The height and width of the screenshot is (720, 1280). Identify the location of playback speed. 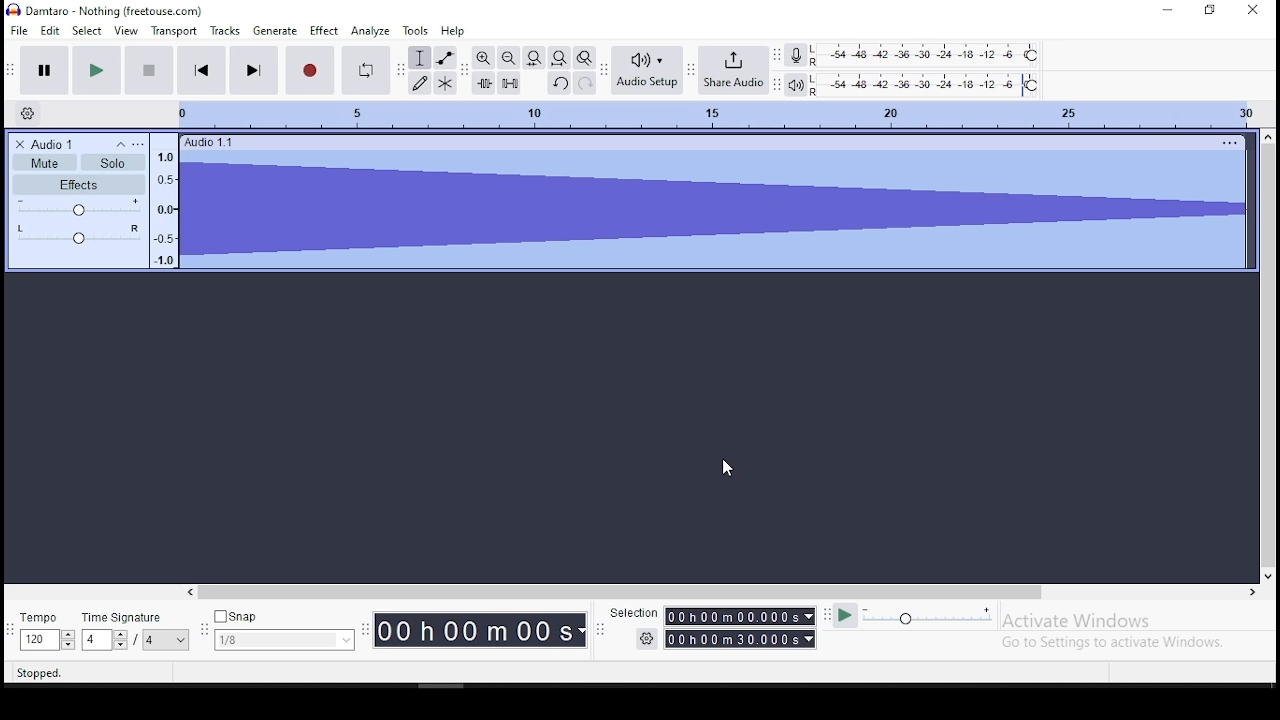
(914, 616).